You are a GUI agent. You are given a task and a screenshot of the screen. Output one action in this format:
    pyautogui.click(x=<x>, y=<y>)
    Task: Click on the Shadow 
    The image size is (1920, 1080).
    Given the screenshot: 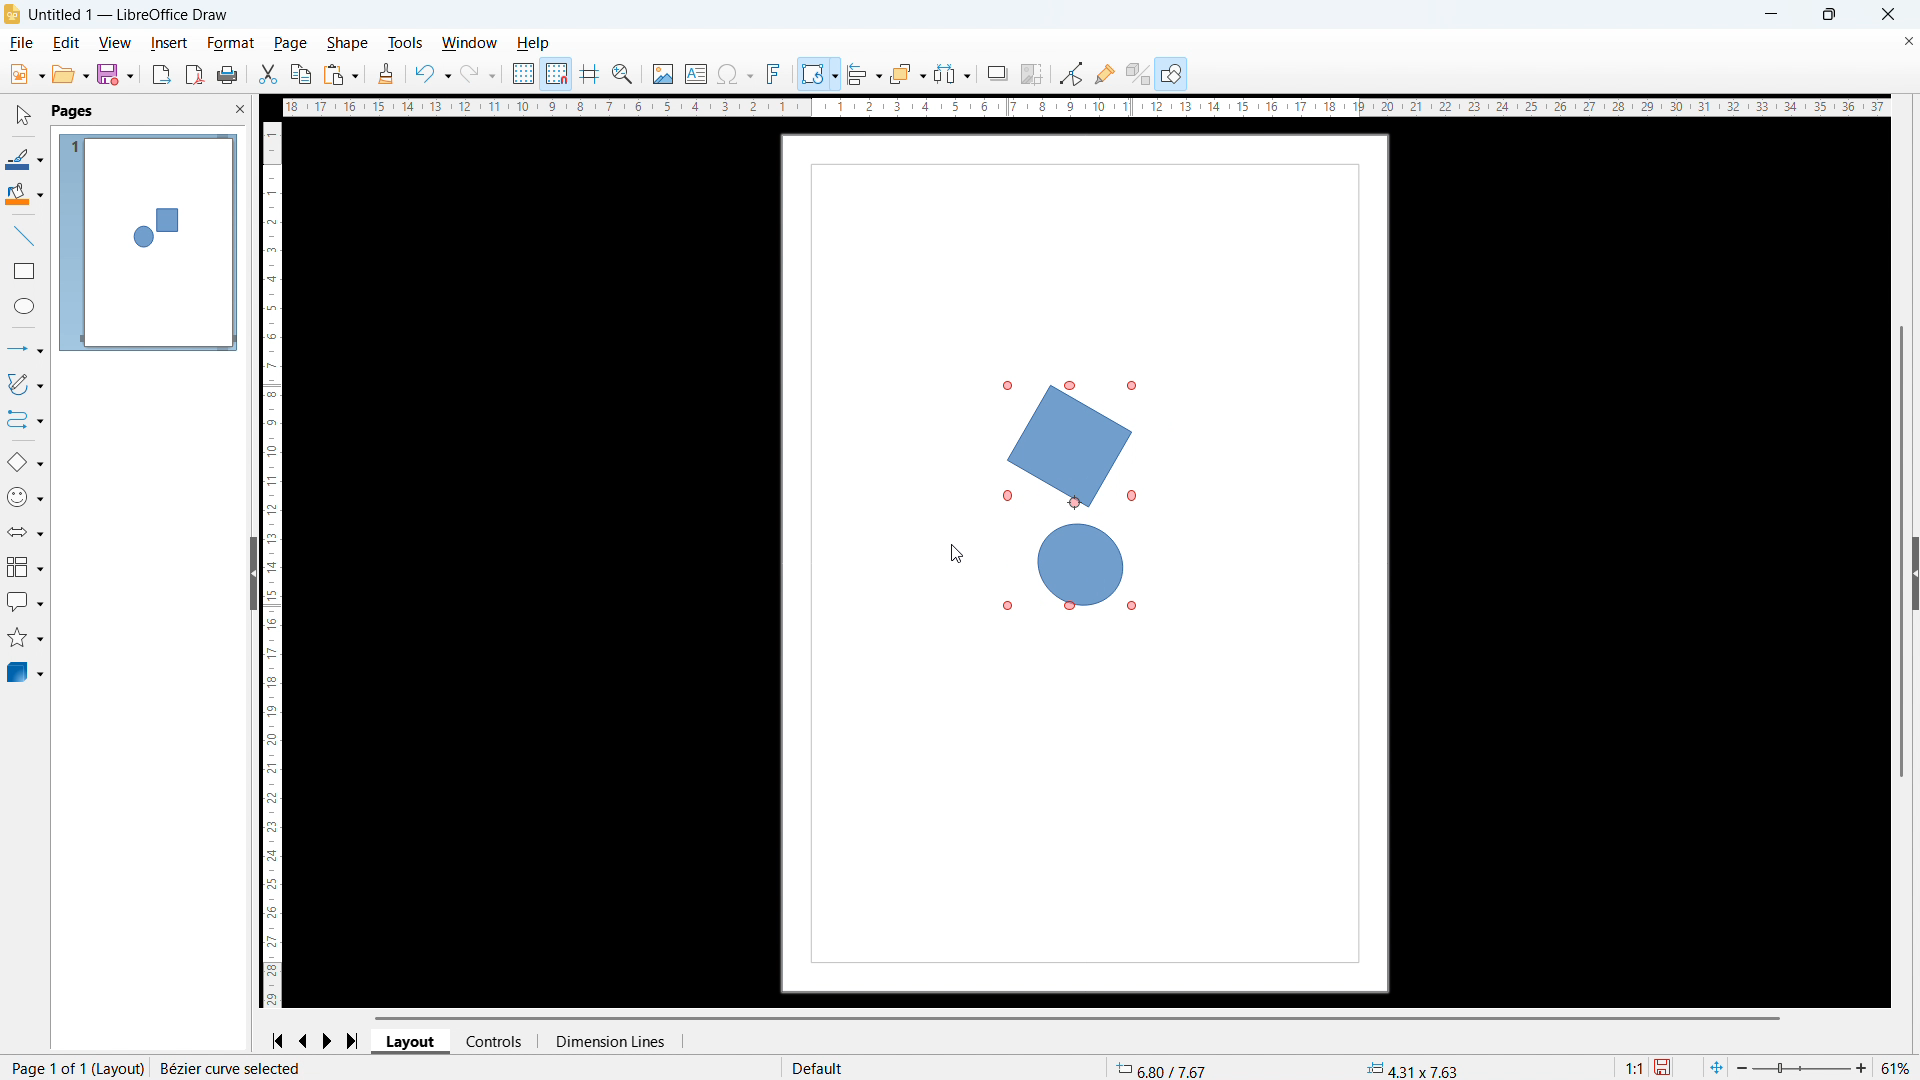 What is the action you would take?
    pyautogui.click(x=997, y=73)
    